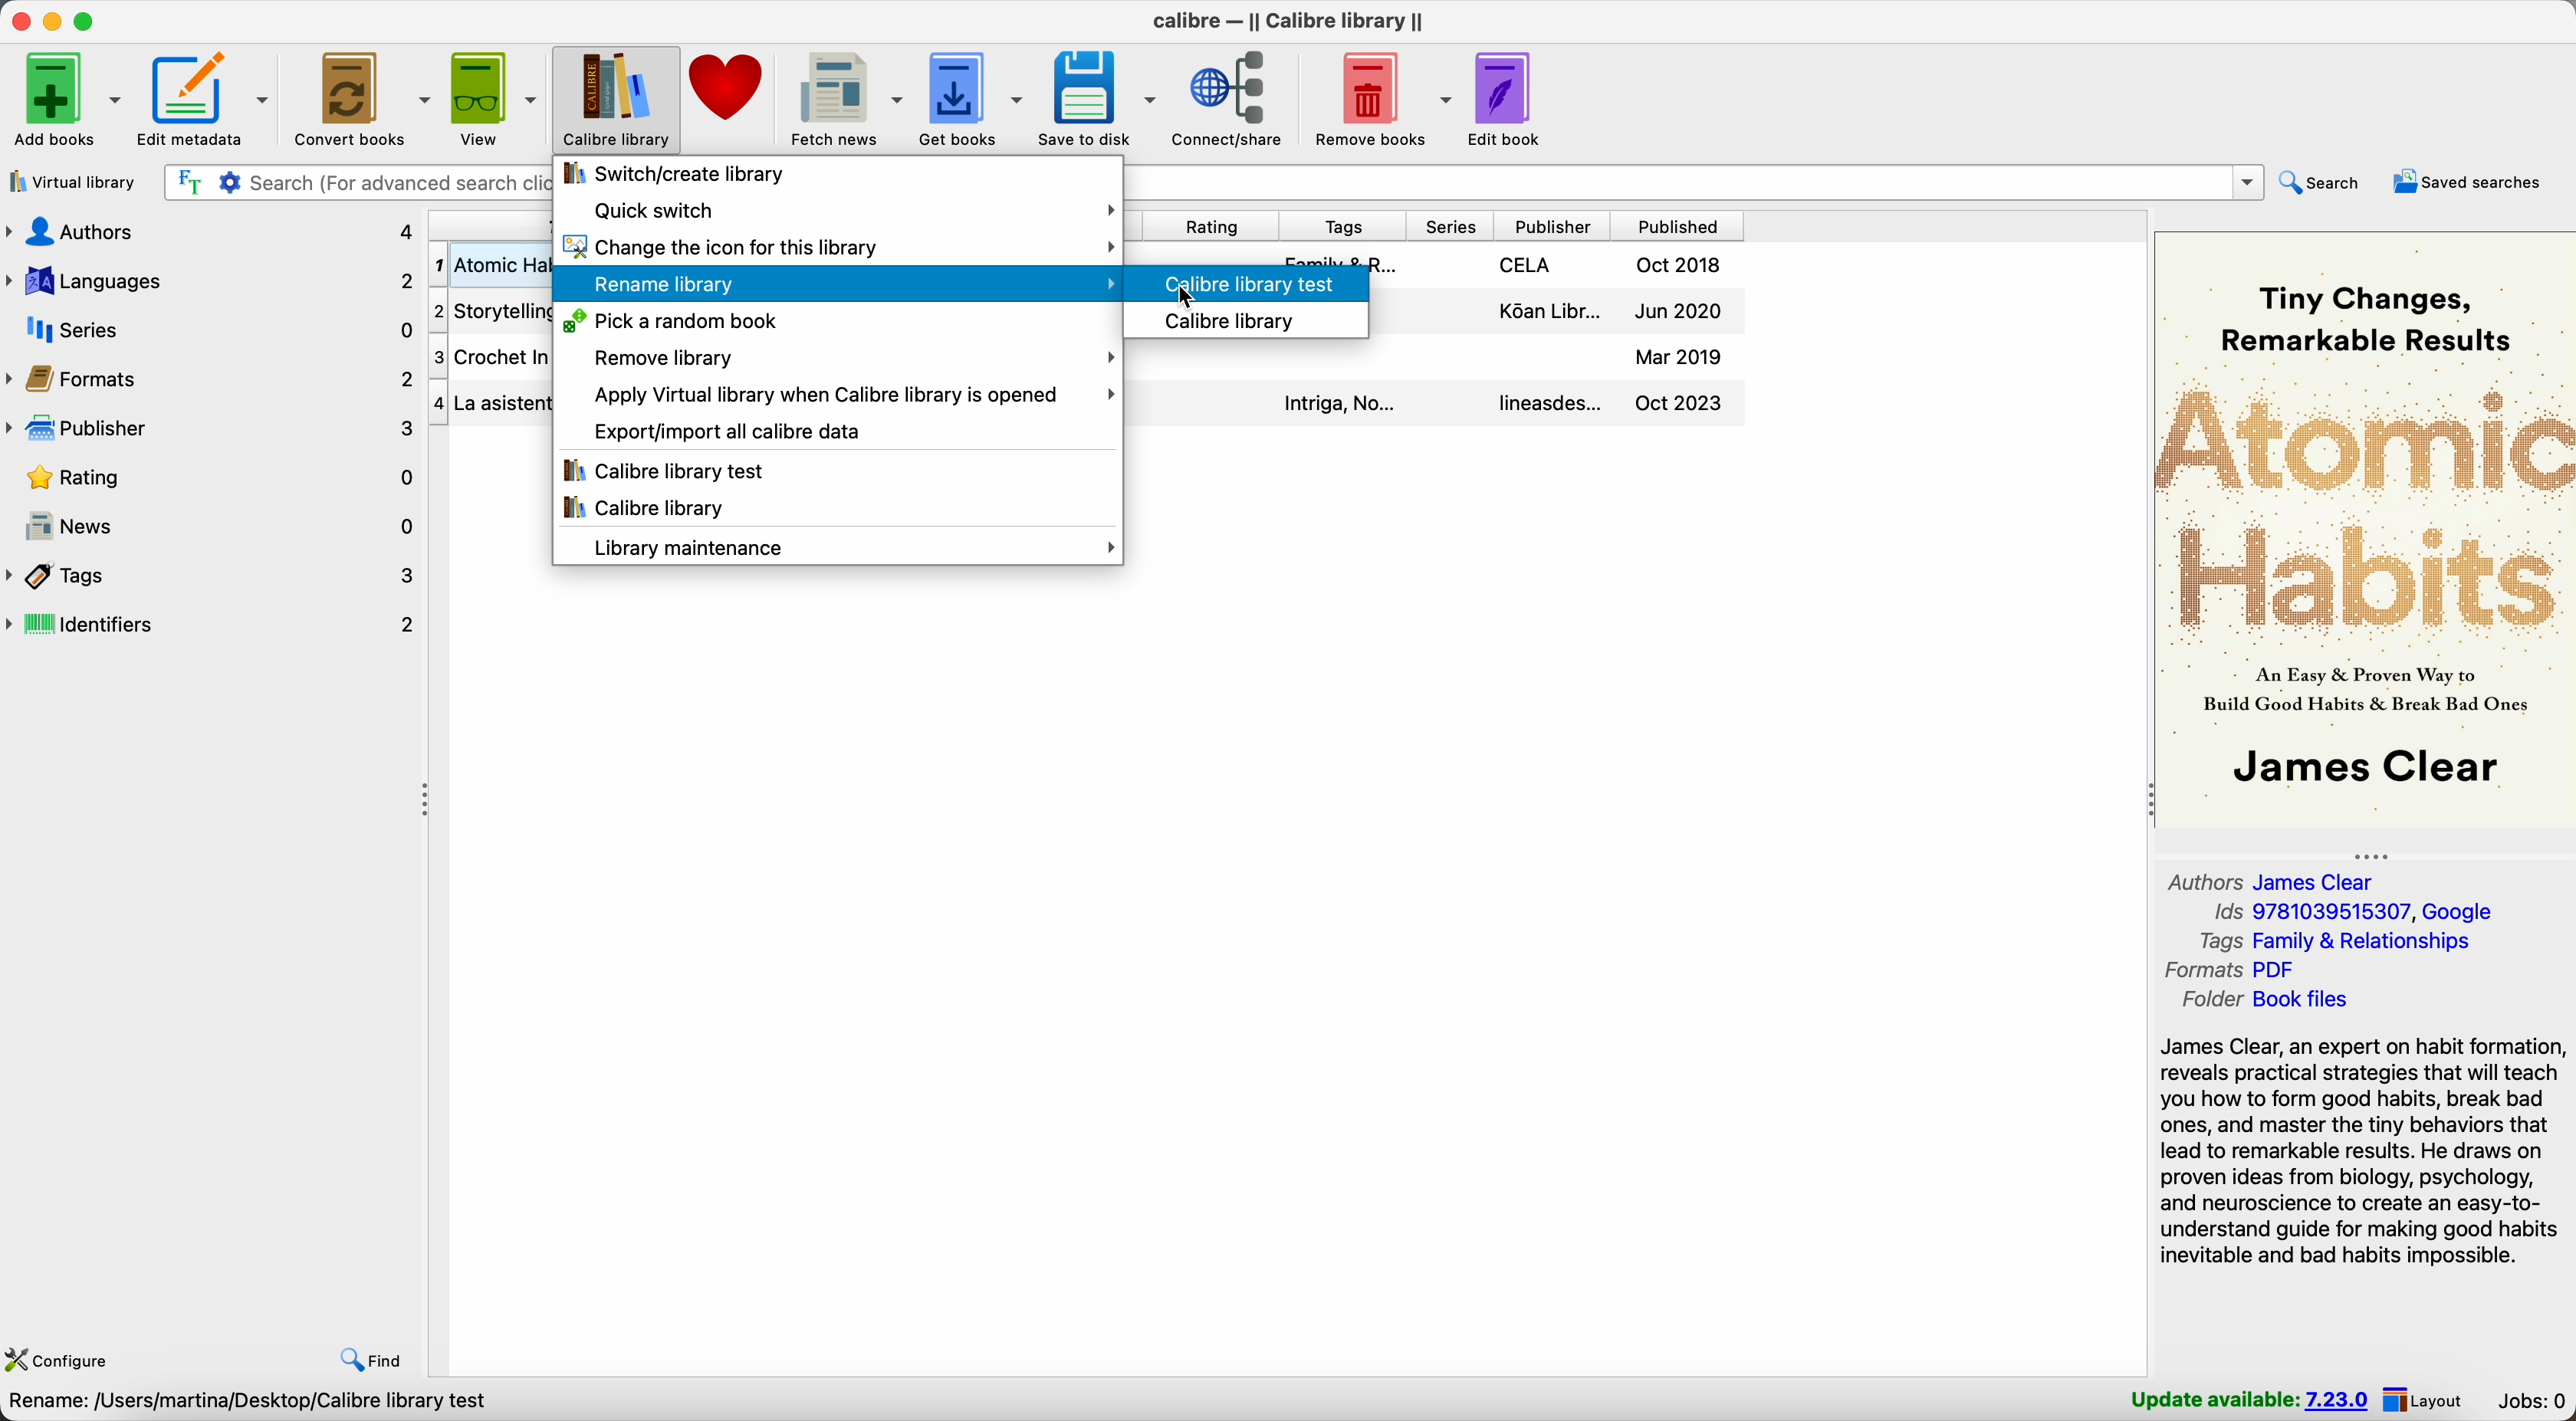  I want to click on identifiers, so click(214, 627).